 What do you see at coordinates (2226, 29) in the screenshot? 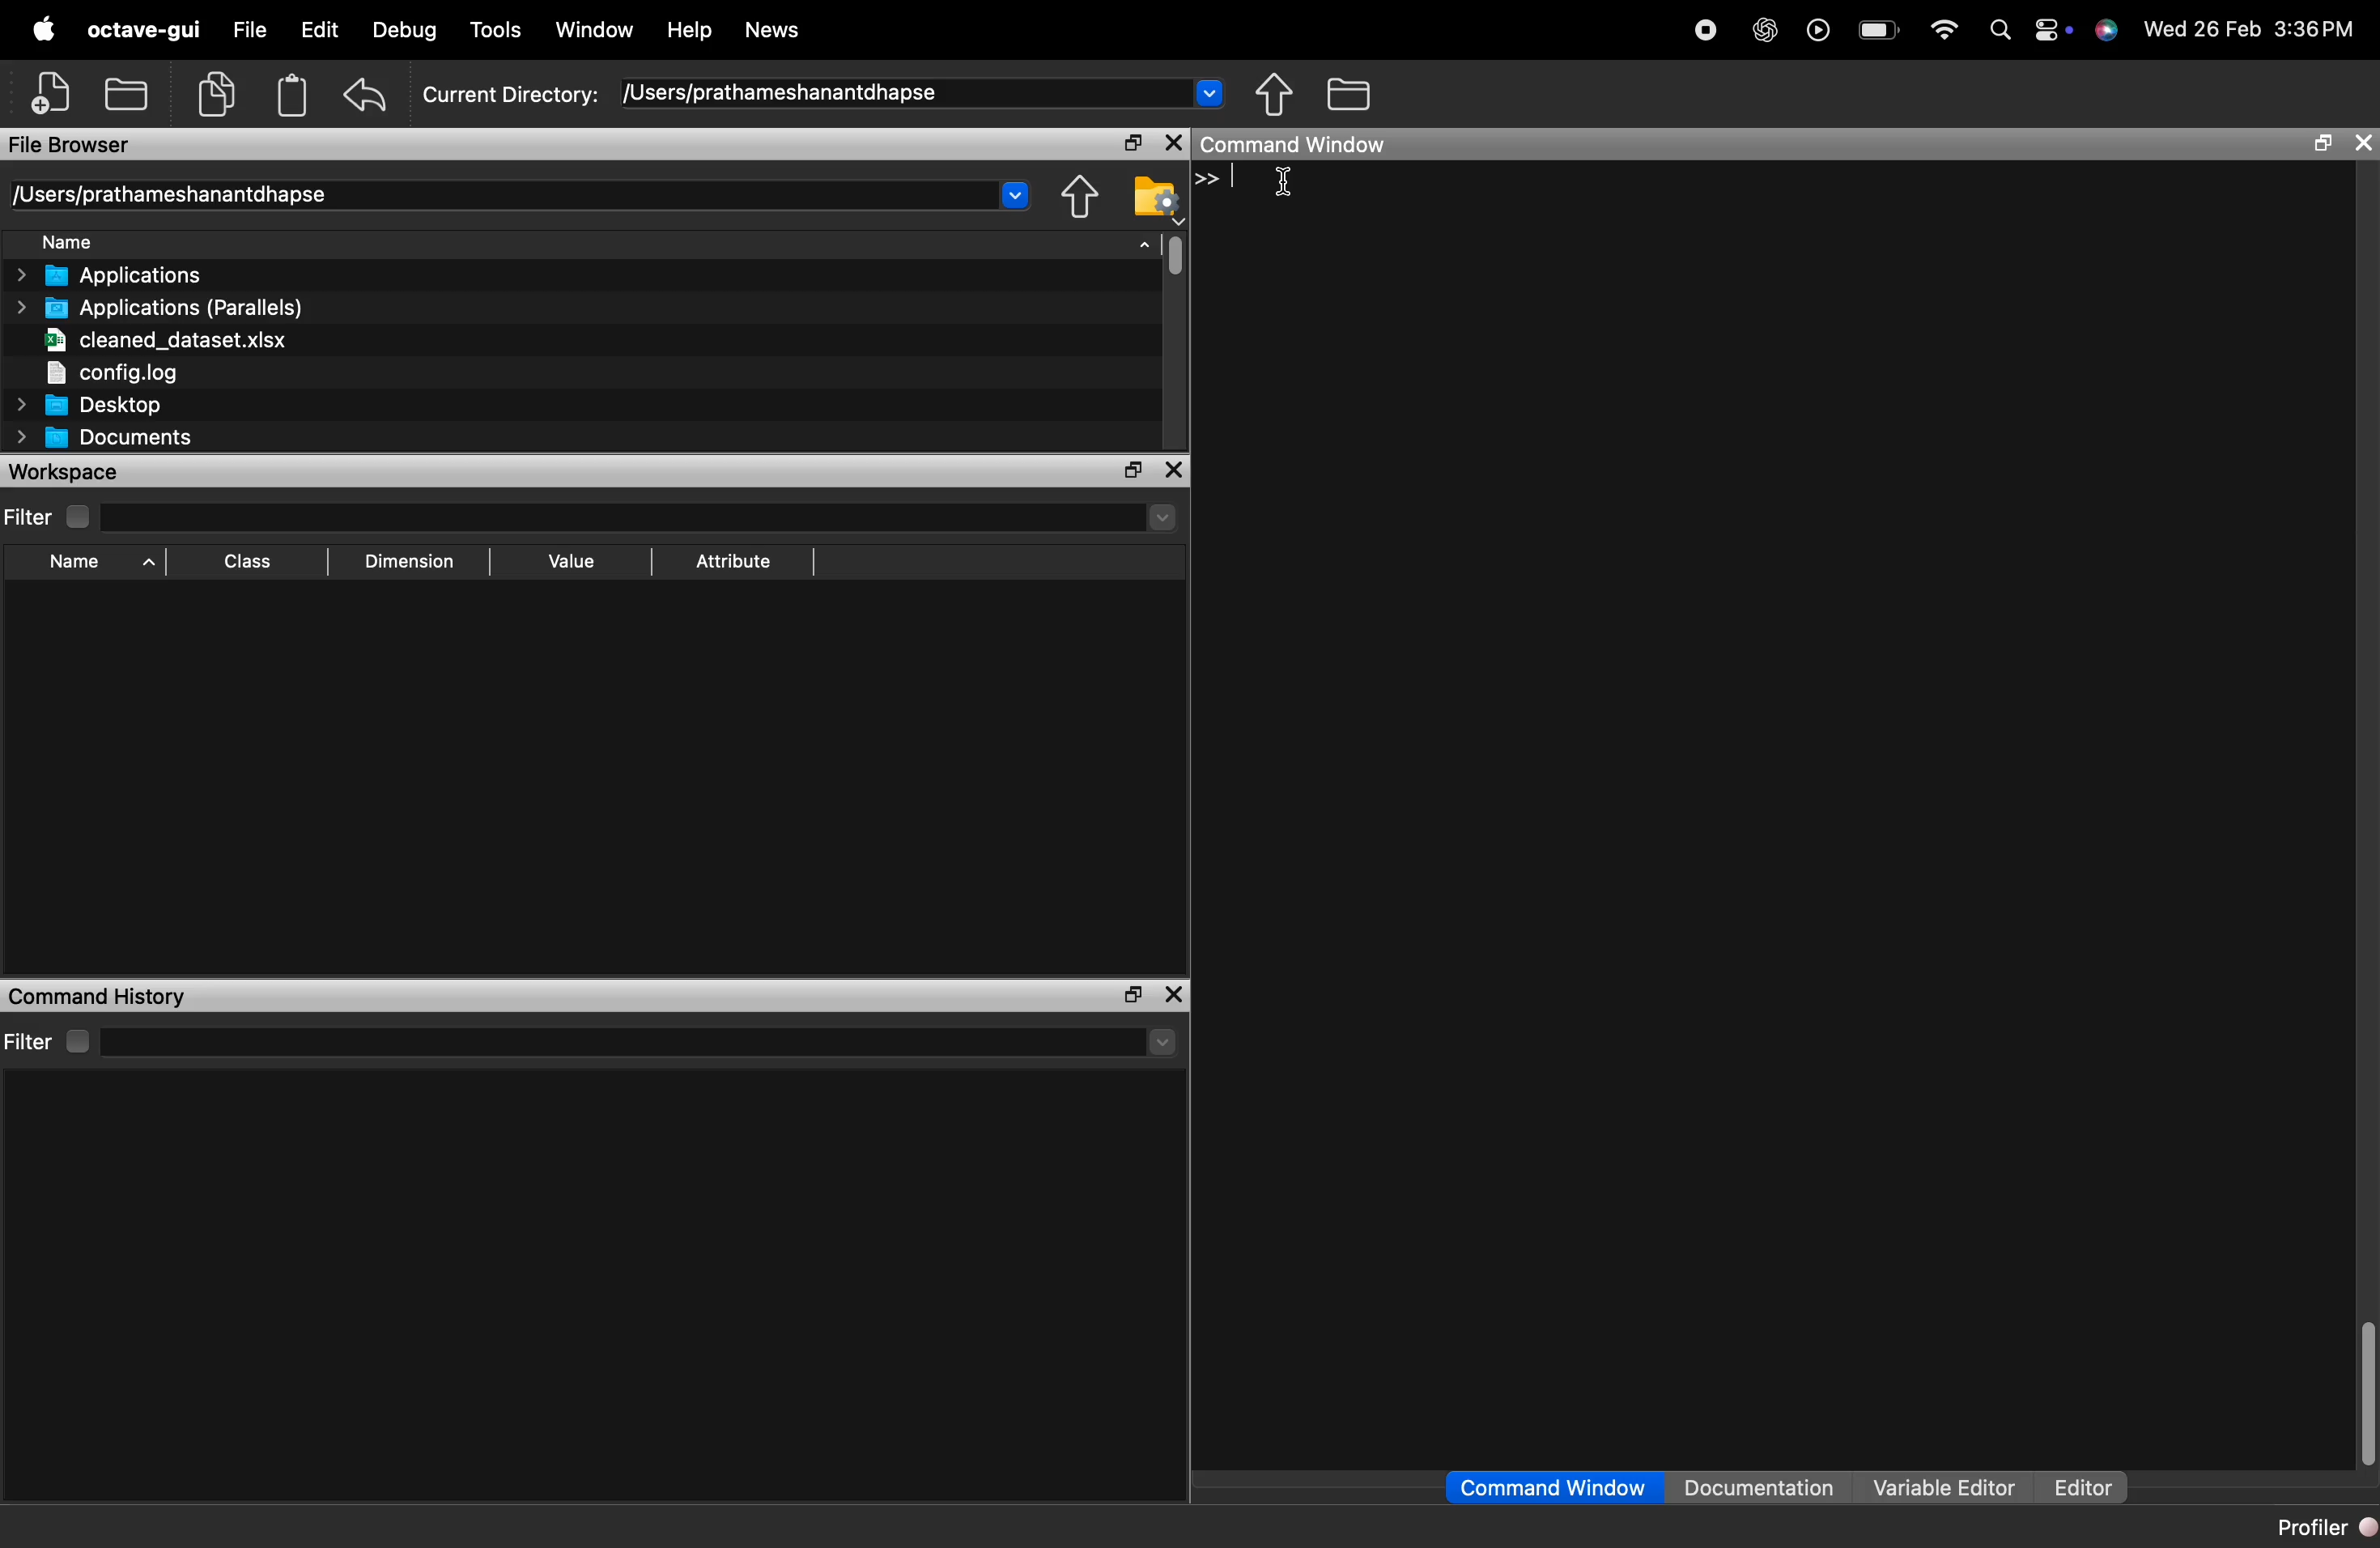
I see `26 Feb` at bounding box center [2226, 29].